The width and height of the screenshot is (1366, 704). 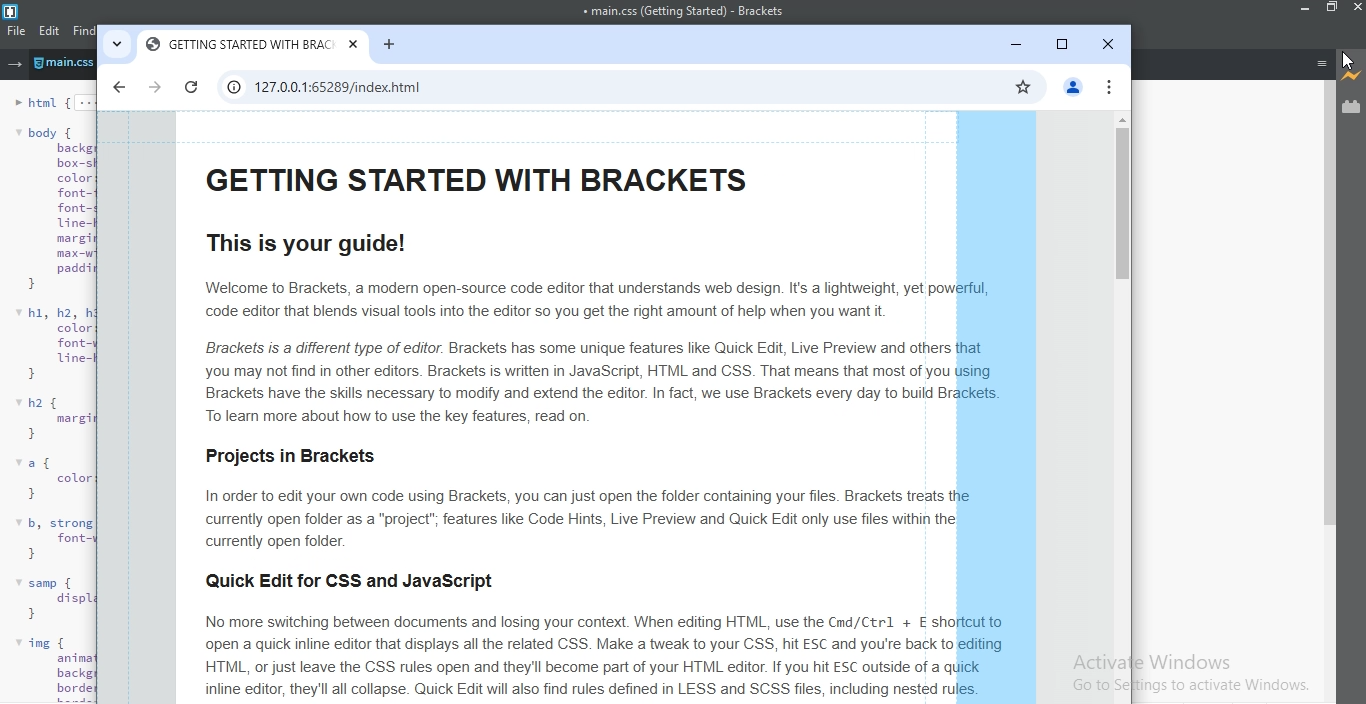 What do you see at coordinates (51, 31) in the screenshot?
I see `edit` at bounding box center [51, 31].